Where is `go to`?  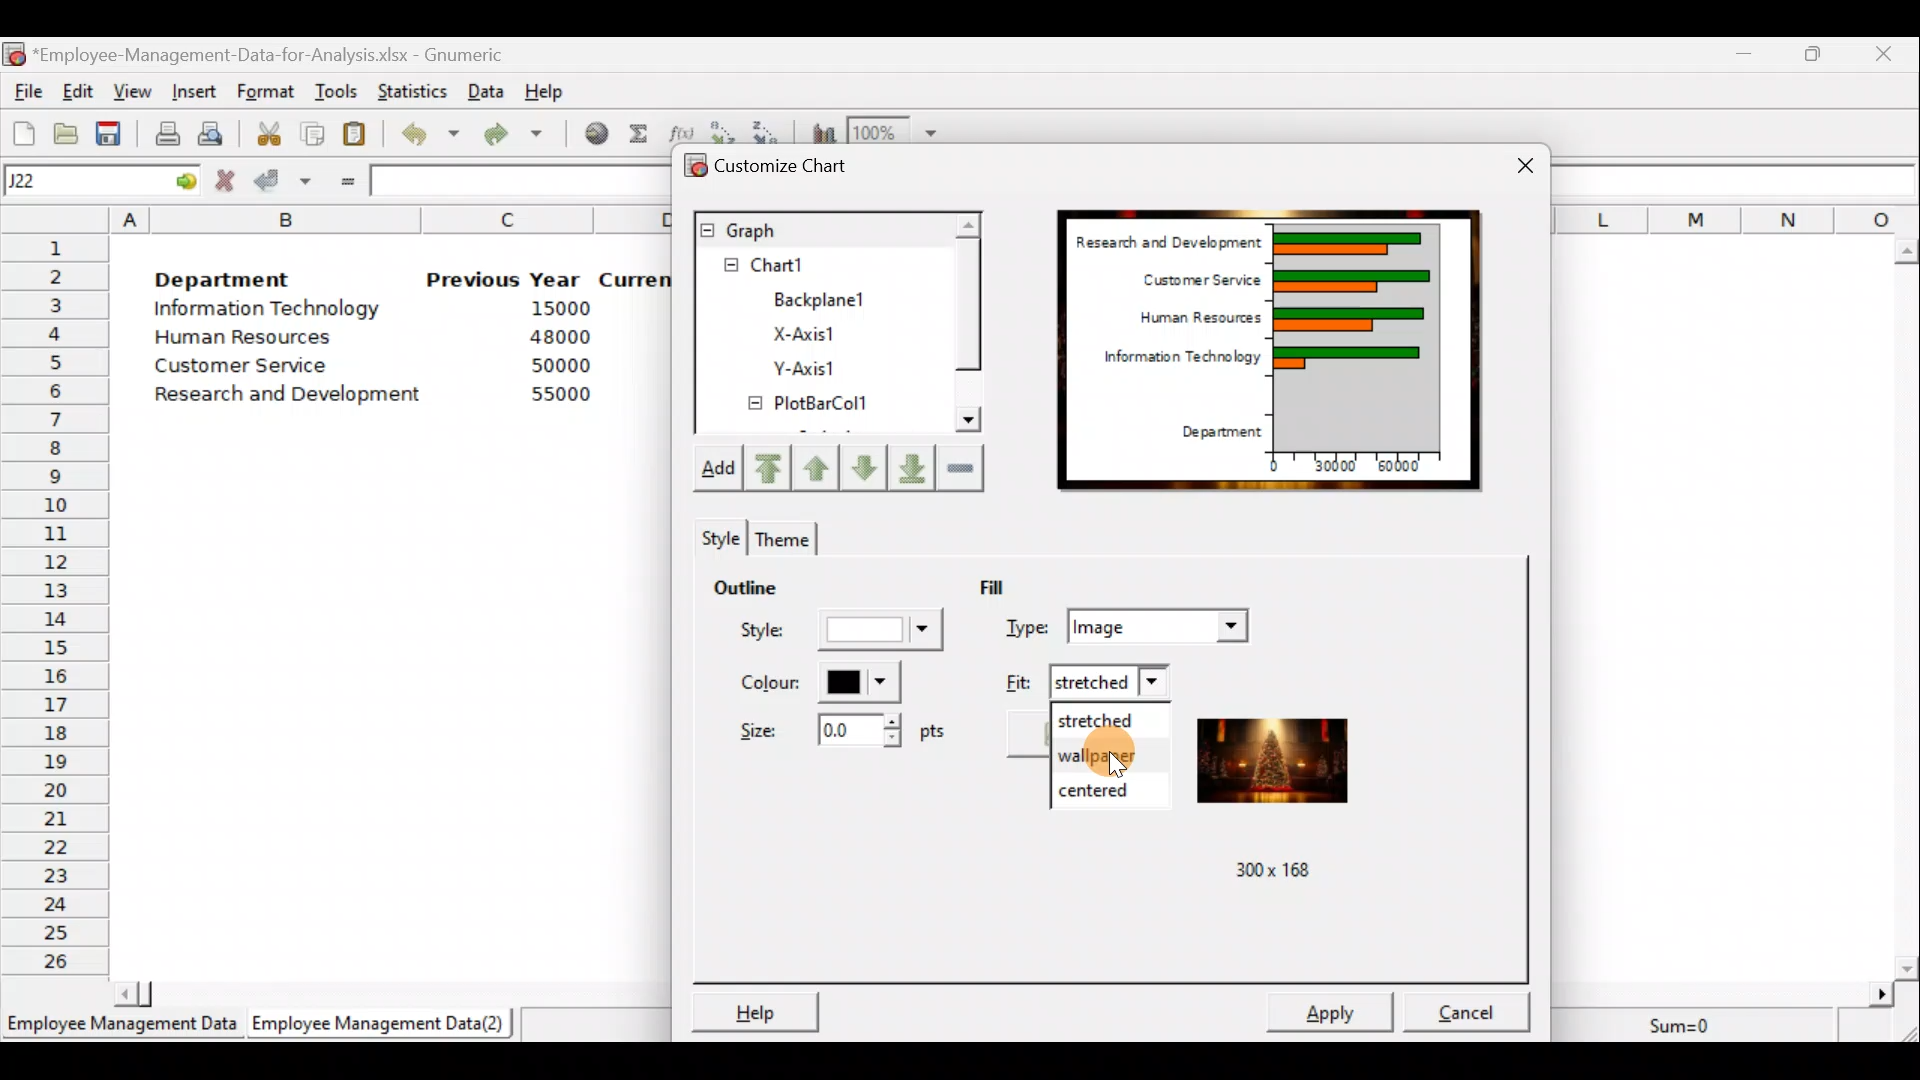
go to is located at coordinates (184, 181).